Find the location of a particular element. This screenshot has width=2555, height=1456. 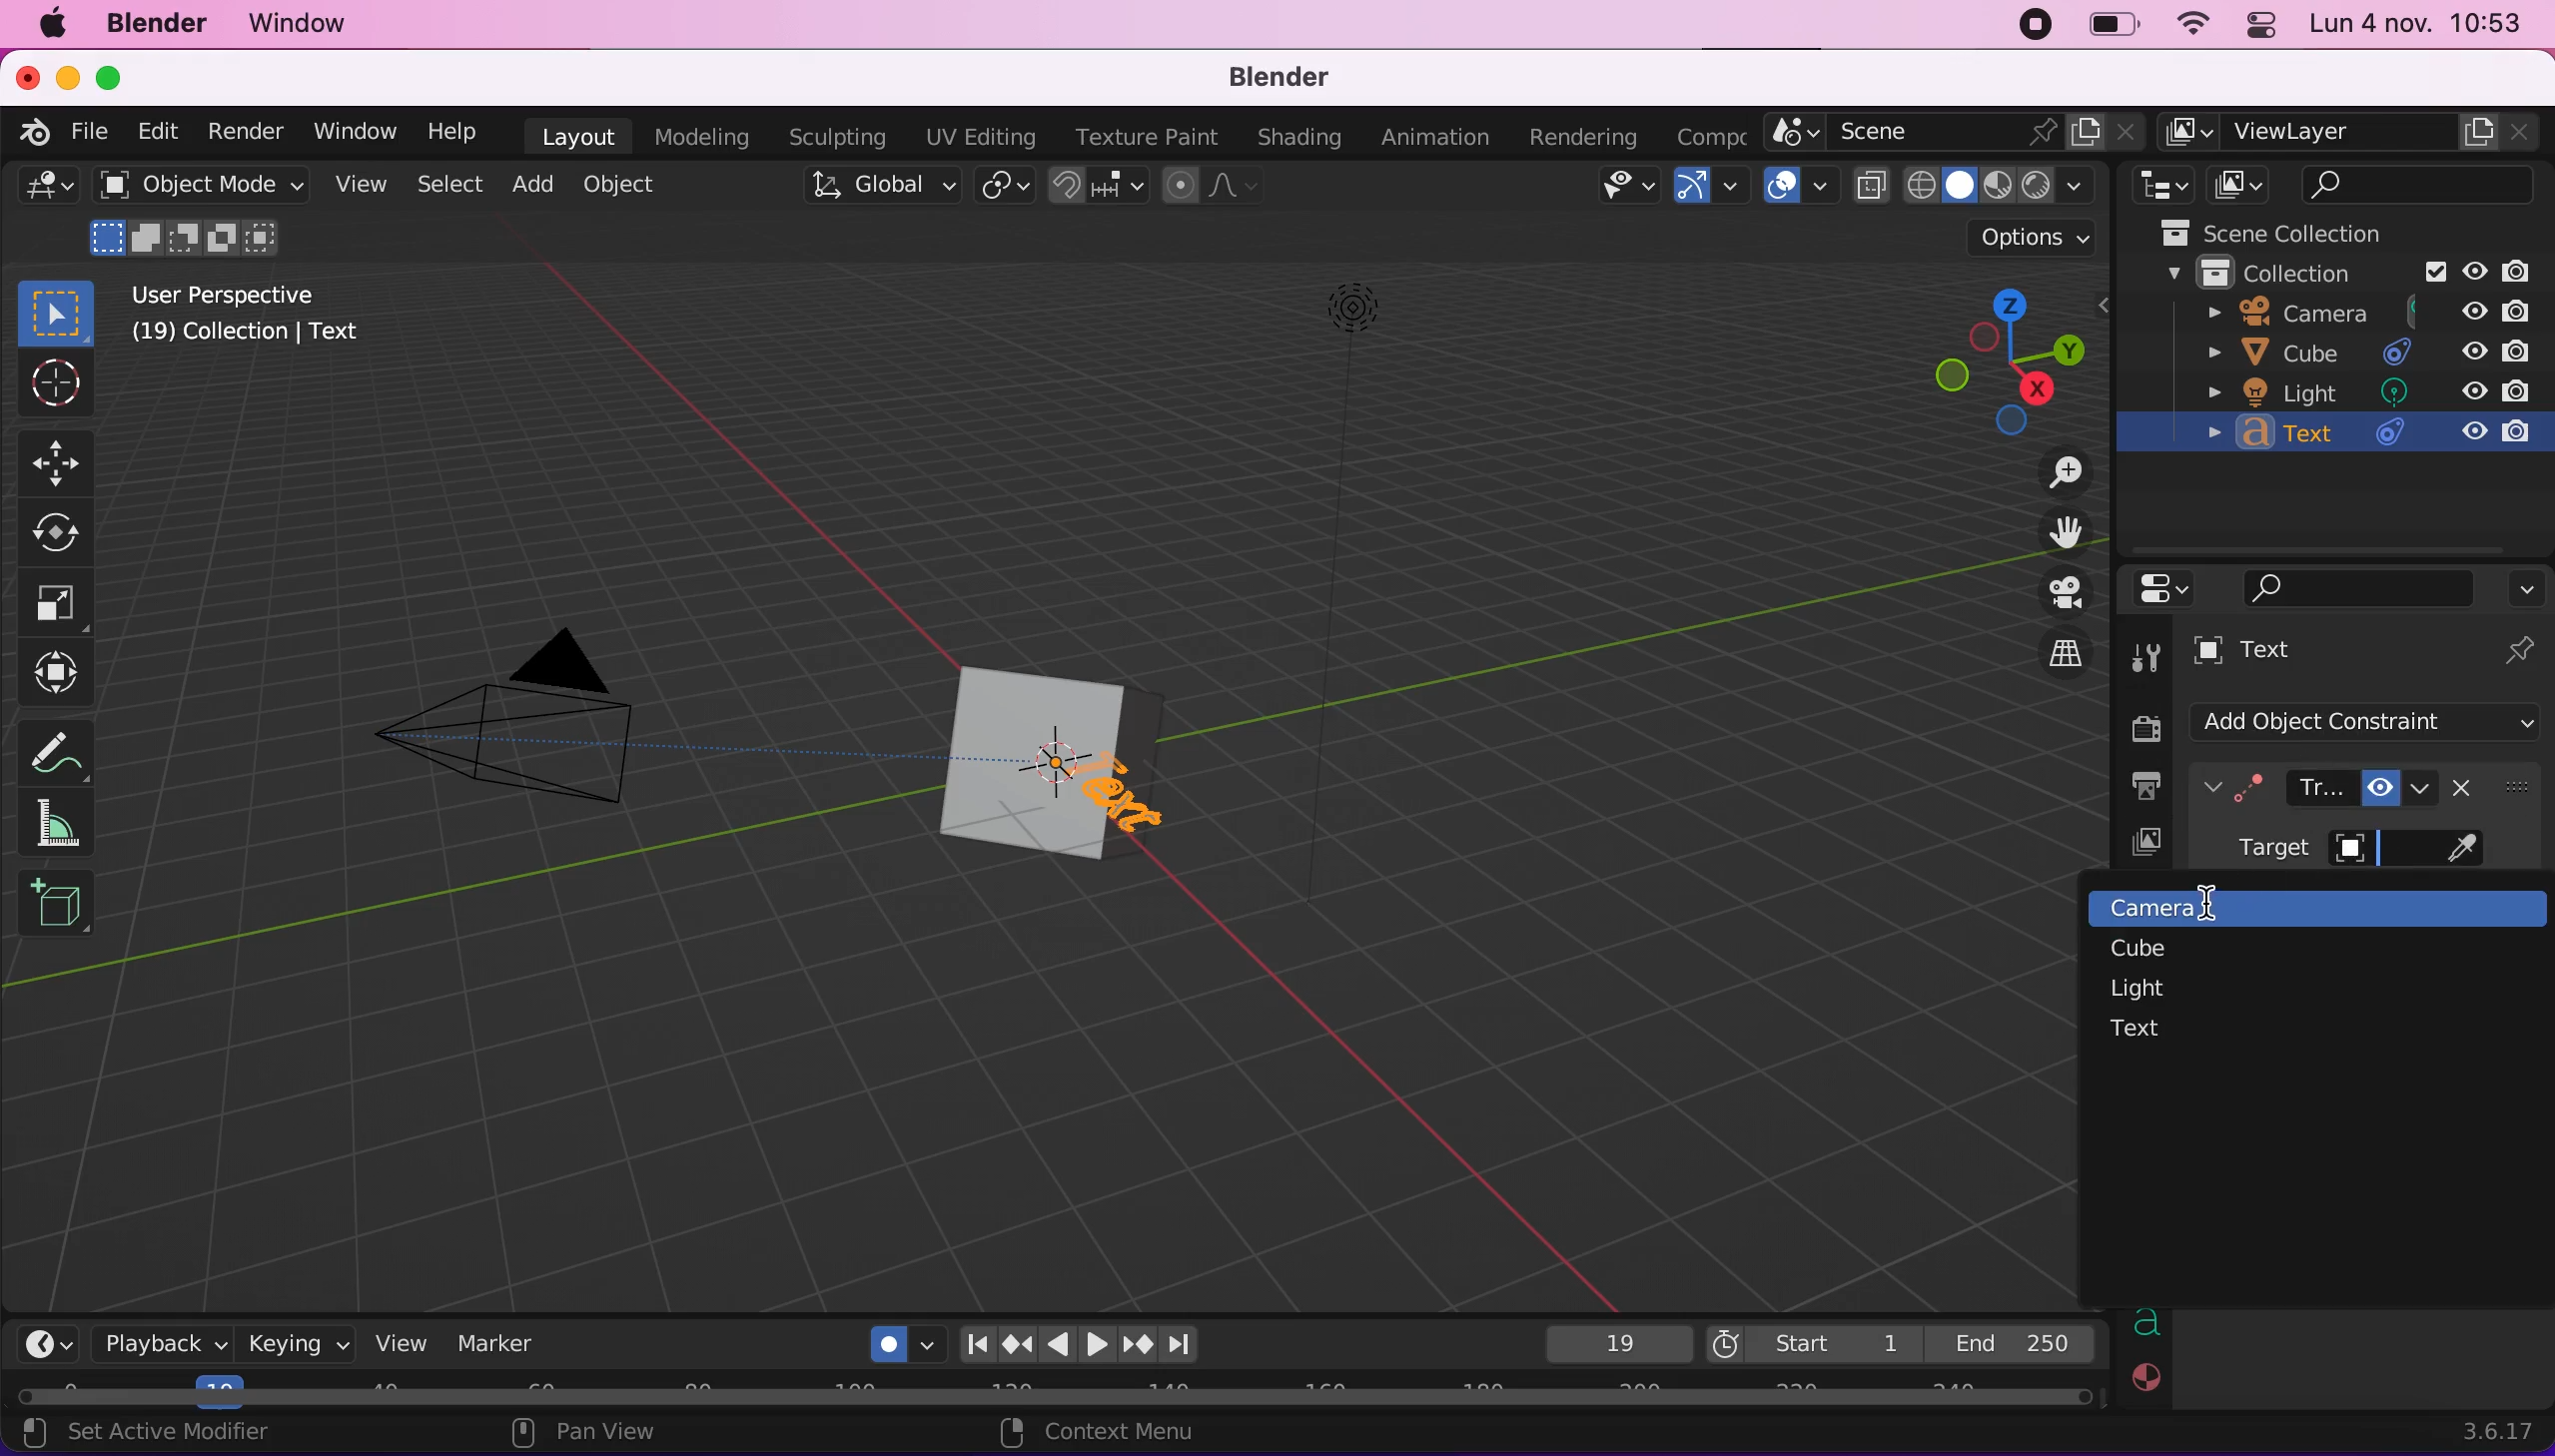

transformation orientation is located at coordinates (880, 188).